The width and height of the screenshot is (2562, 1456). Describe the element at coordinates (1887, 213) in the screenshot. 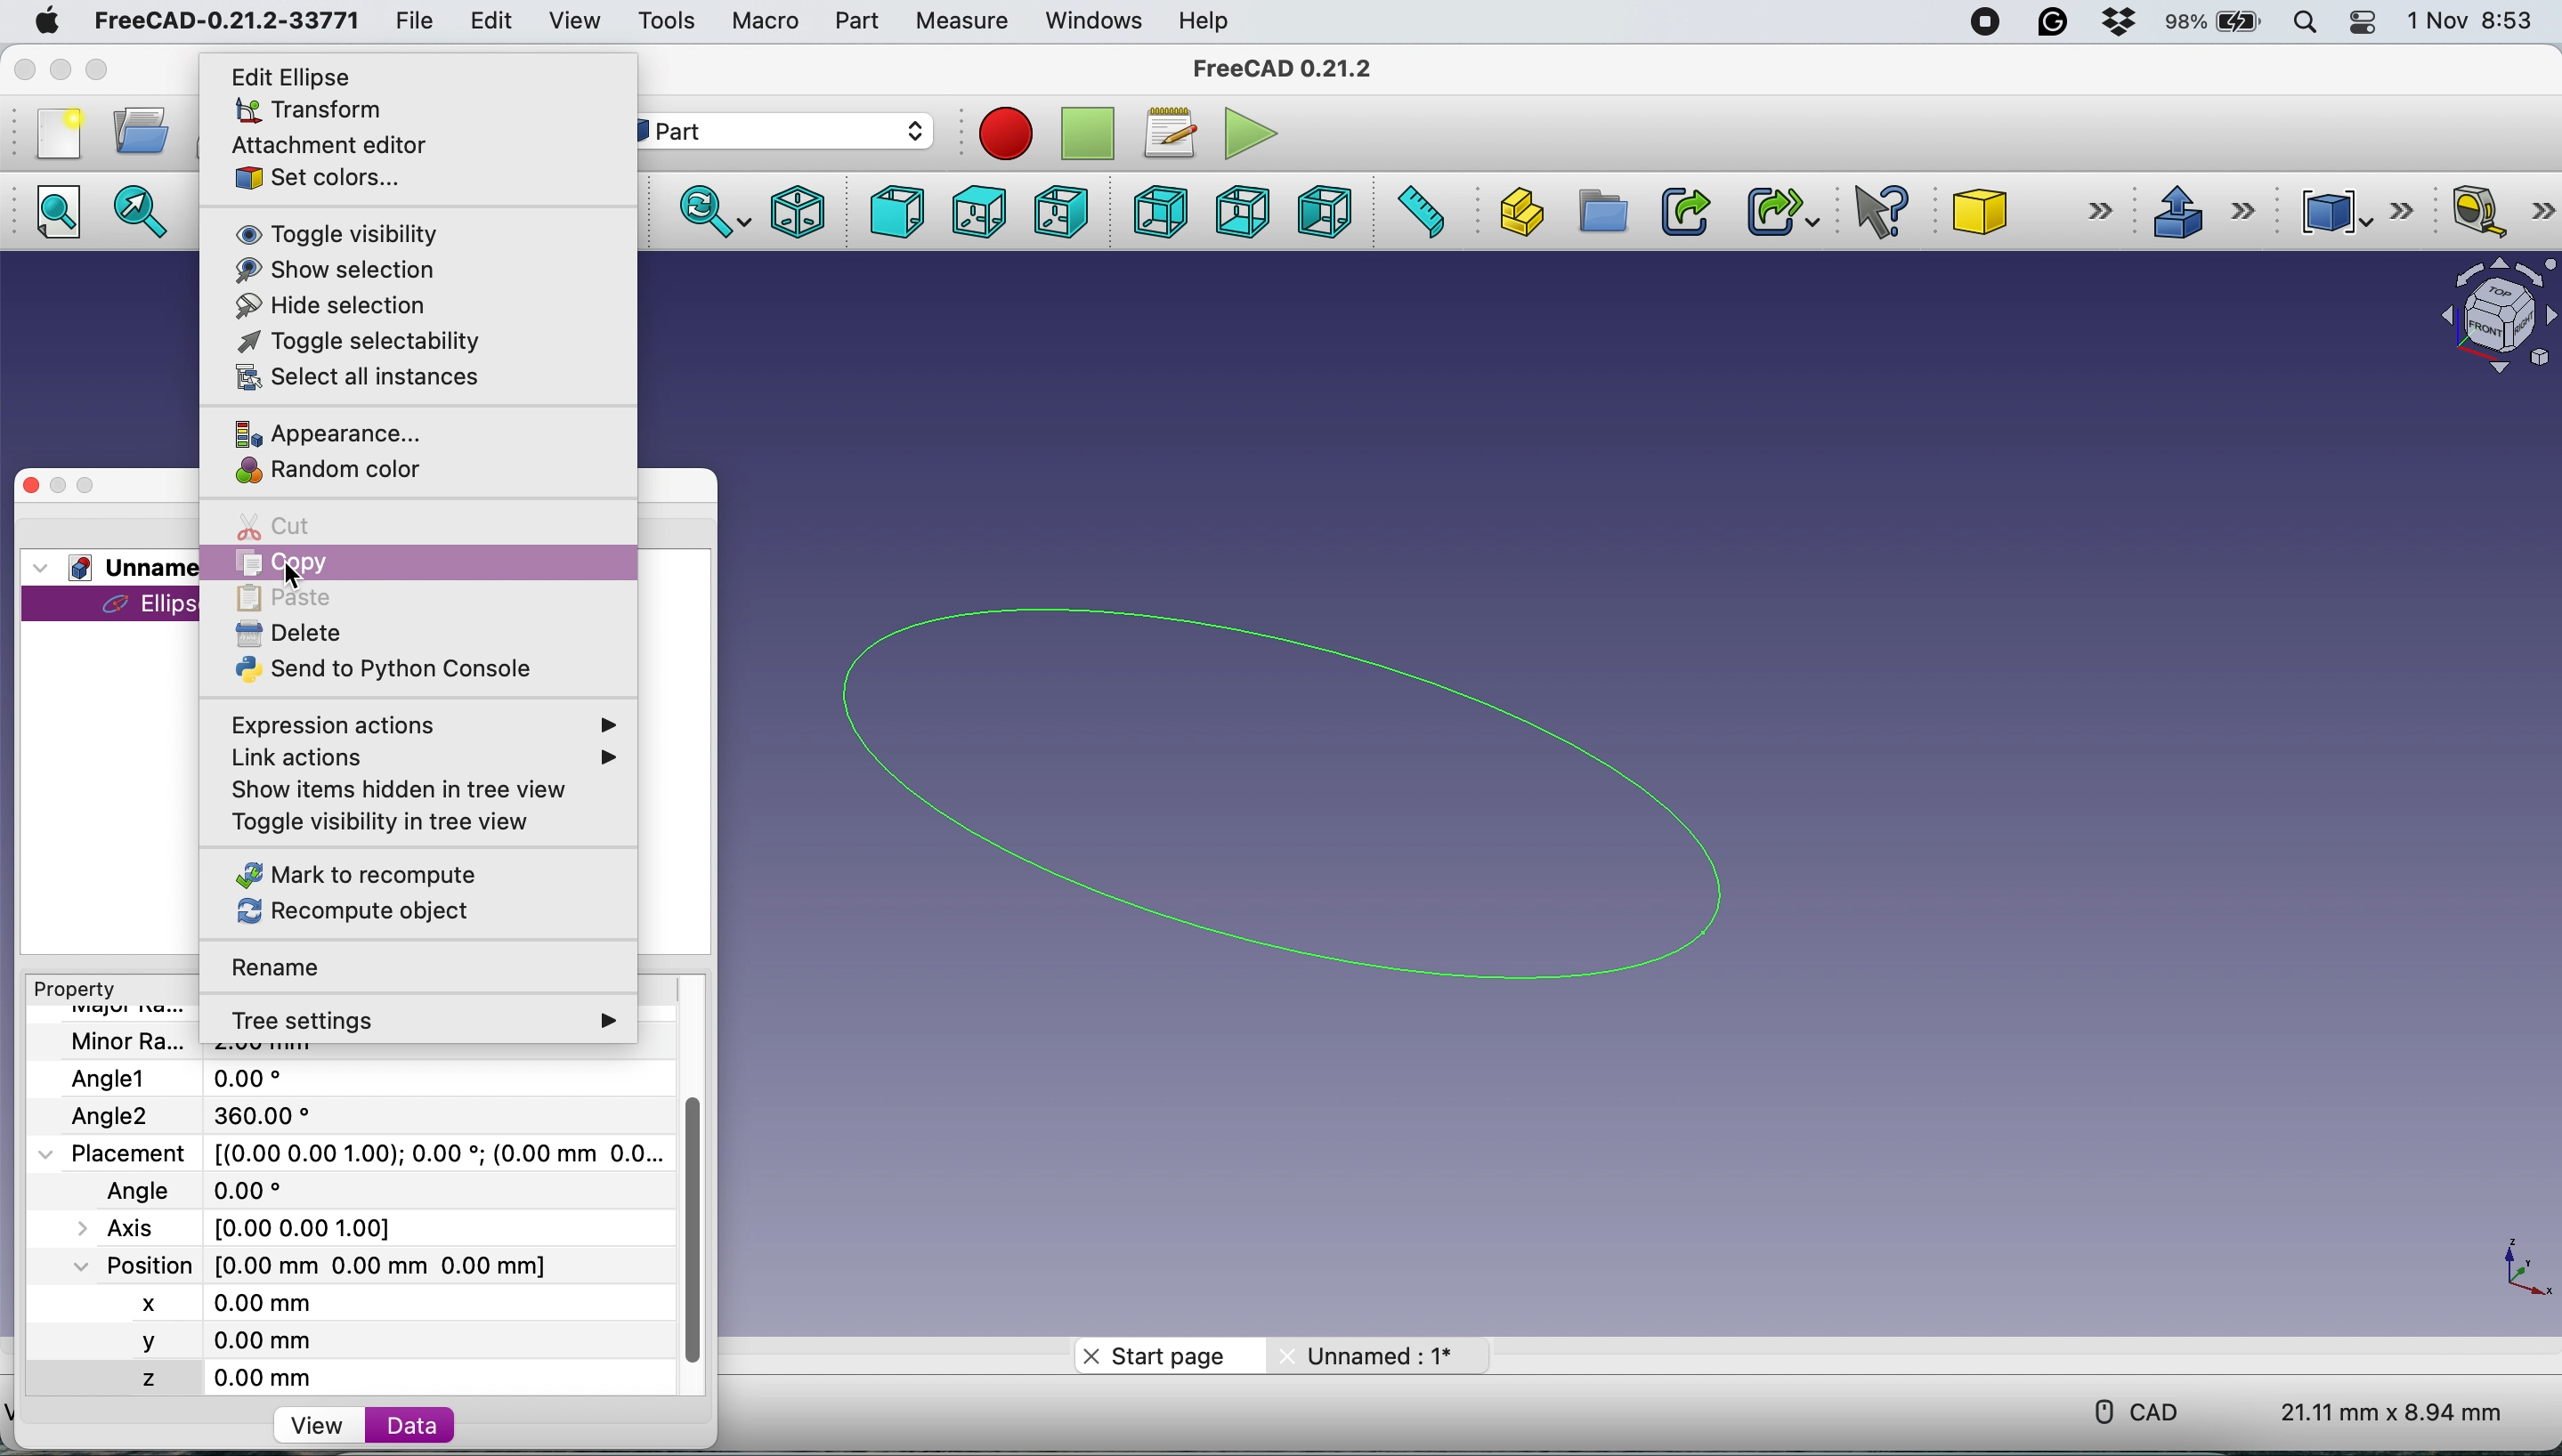

I see `what's this` at that location.